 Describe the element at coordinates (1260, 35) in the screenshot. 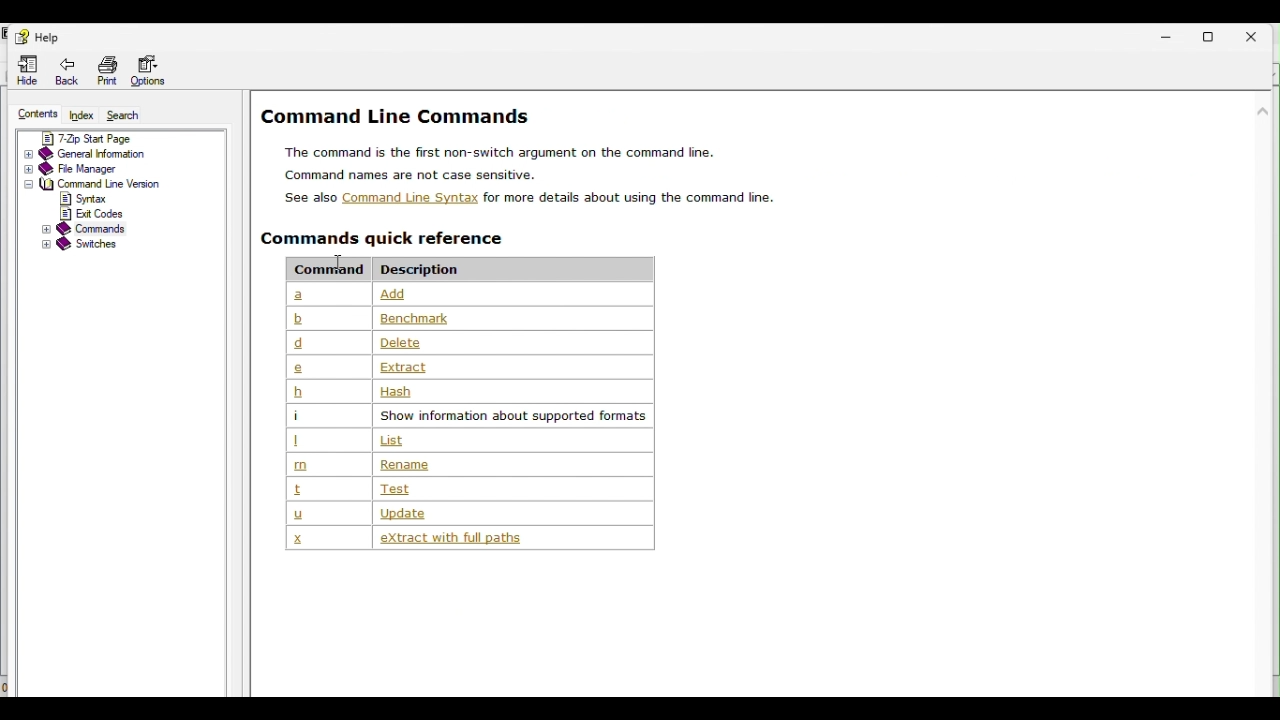

I see `close` at that location.